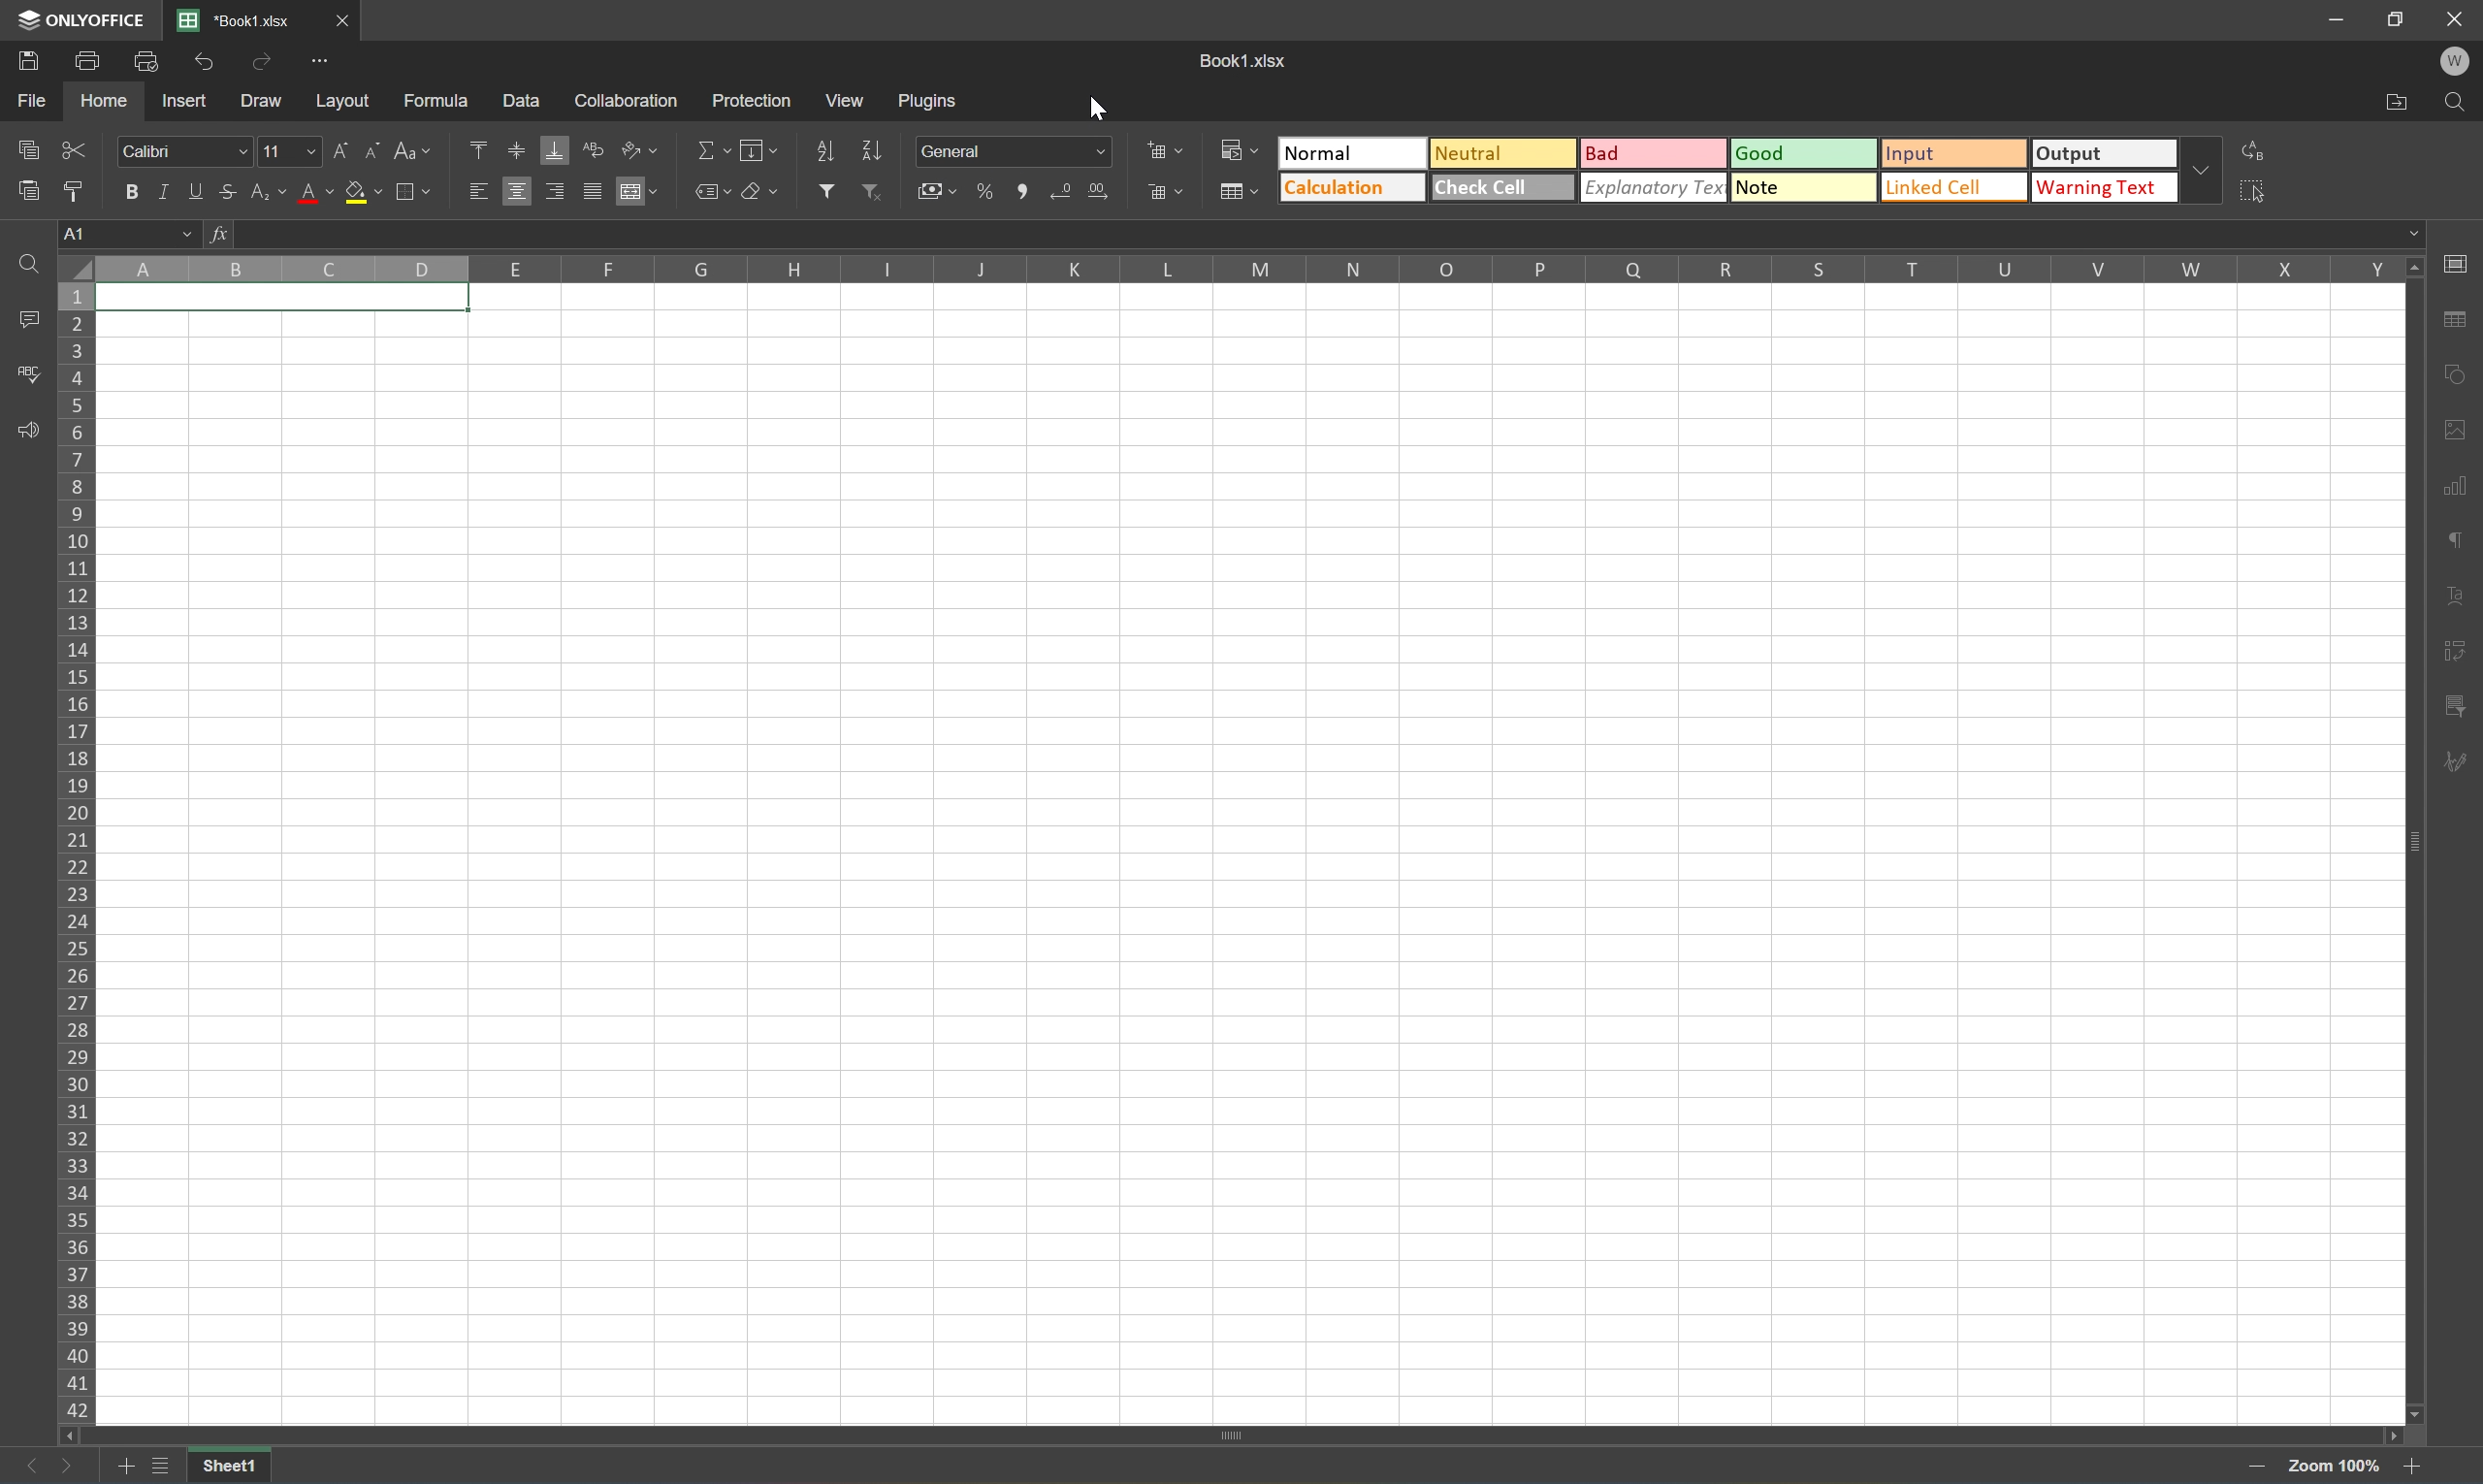 The width and height of the screenshot is (2483, 1484). What do you see at coordinates (751, 101) in the screenshot?
I see `Protection` at bounding box center [751, 101].